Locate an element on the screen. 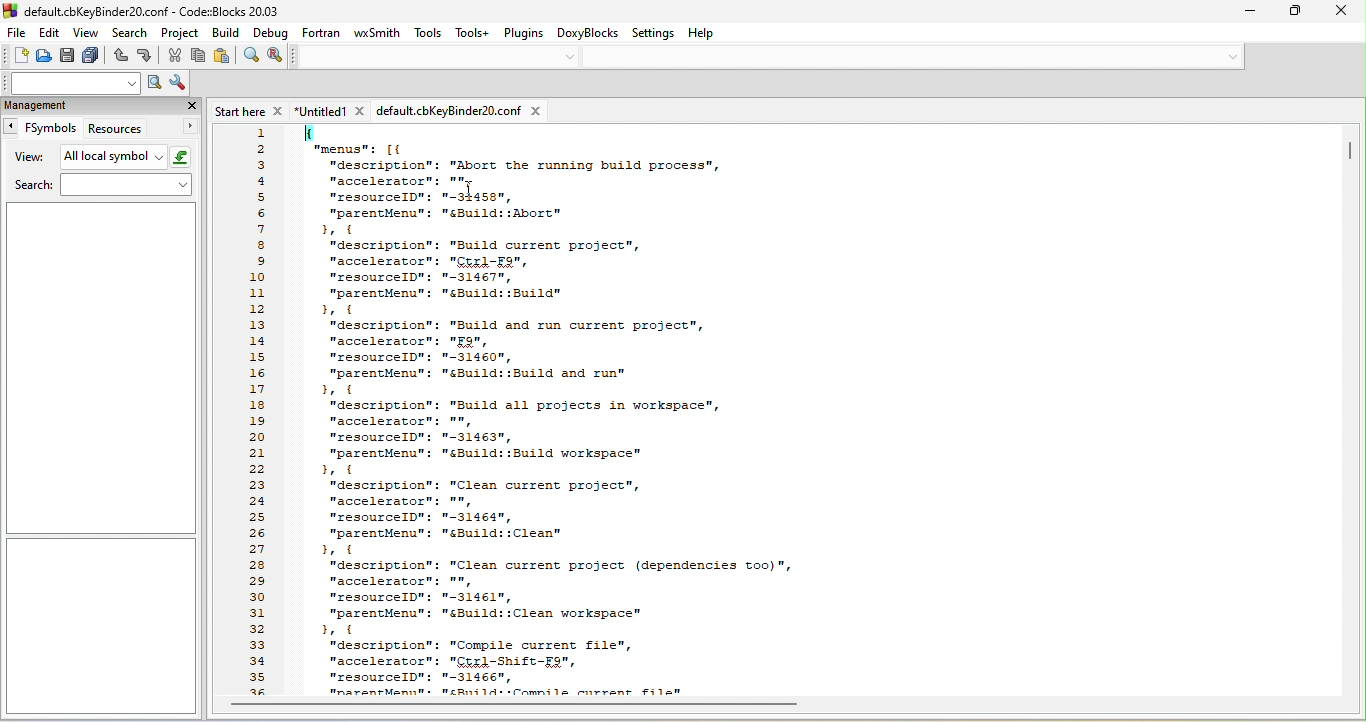 The height and width of the screenshot is (722, 1366). view is located at coordinates (85, 31).